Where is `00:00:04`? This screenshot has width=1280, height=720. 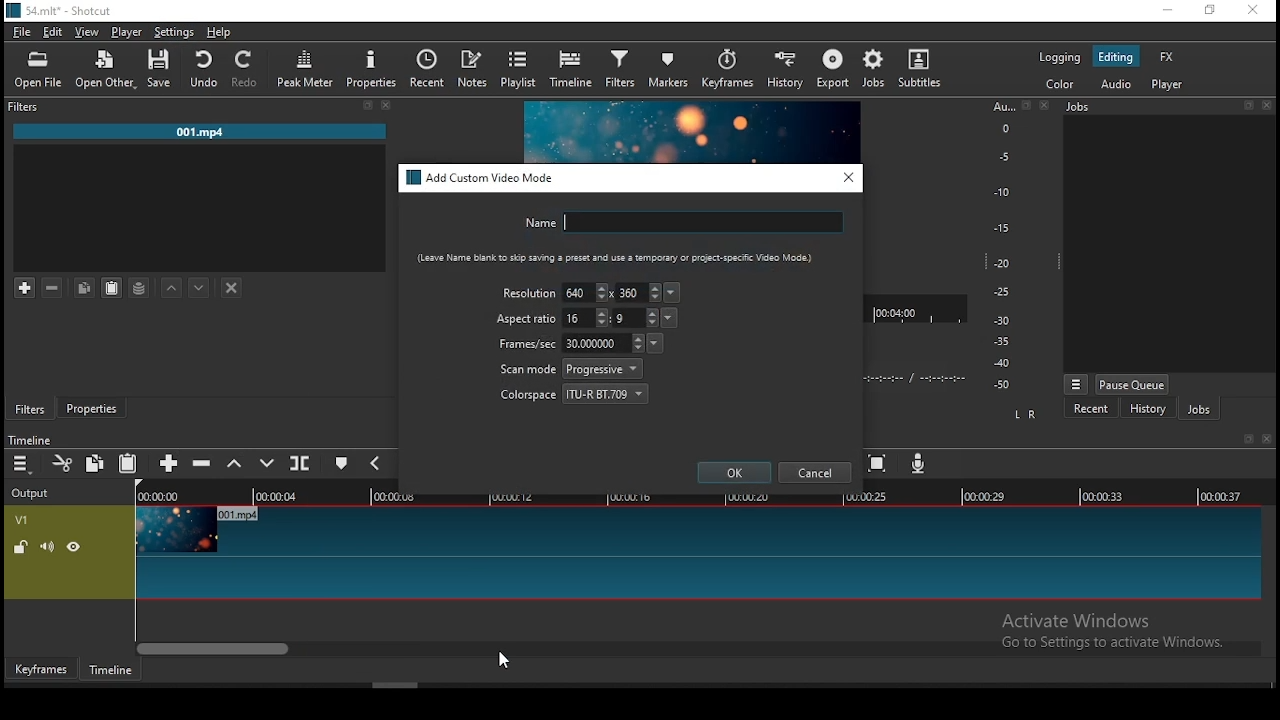 00:00:04 is located at coordinates (279, 496).